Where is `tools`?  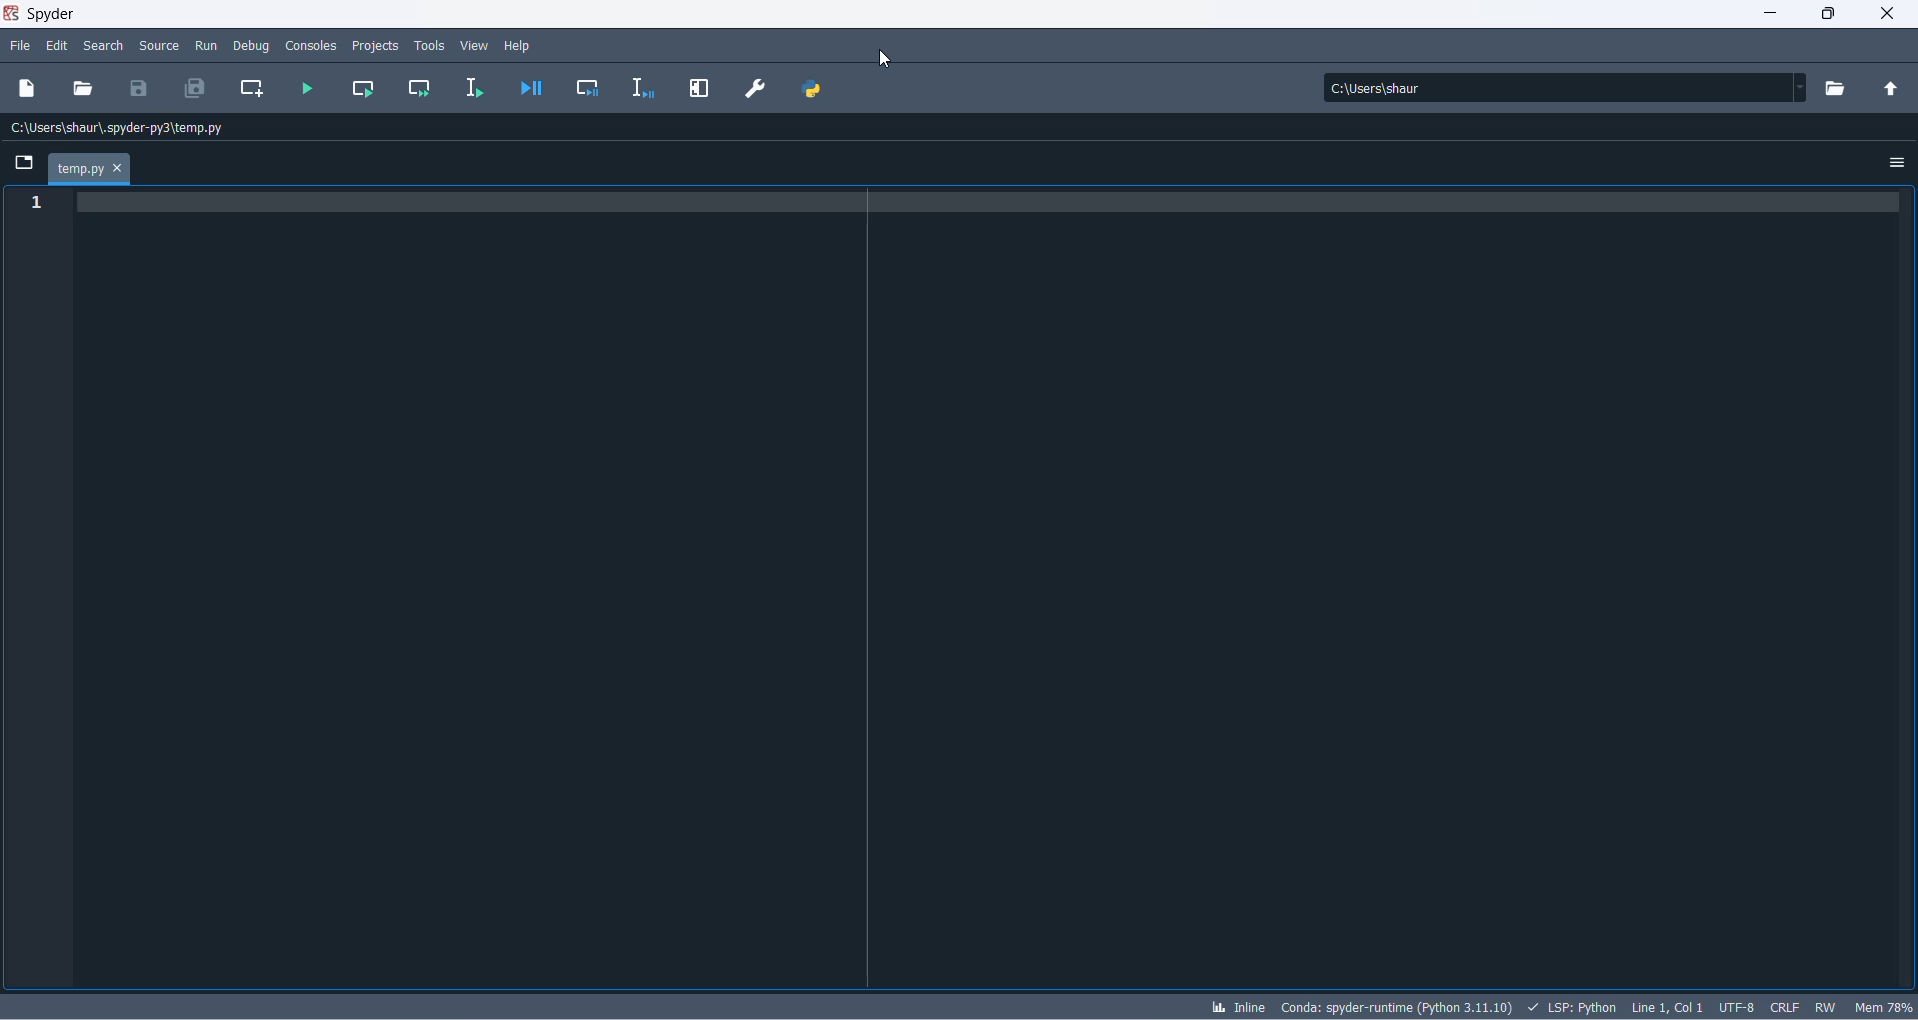
tools is located at coordinates (430, 45).